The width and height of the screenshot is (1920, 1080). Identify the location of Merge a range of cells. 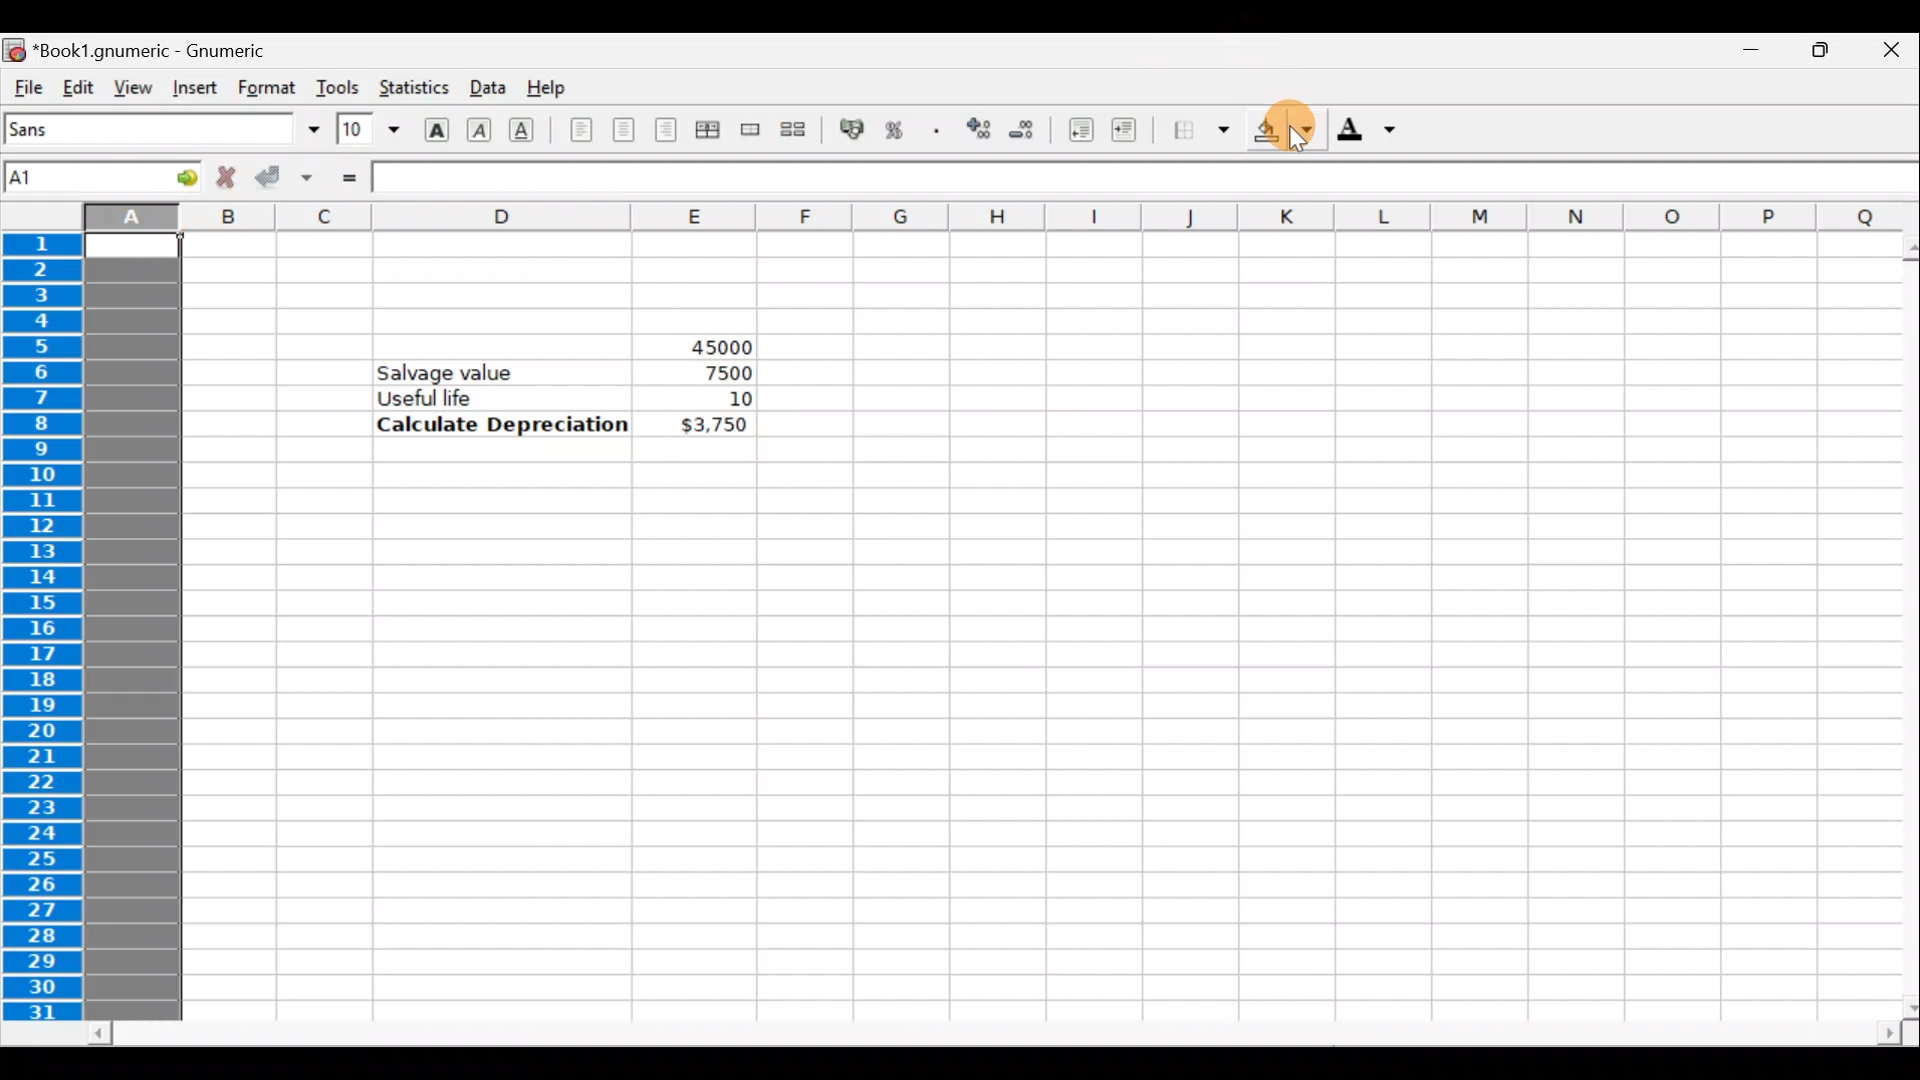
(752, 133).